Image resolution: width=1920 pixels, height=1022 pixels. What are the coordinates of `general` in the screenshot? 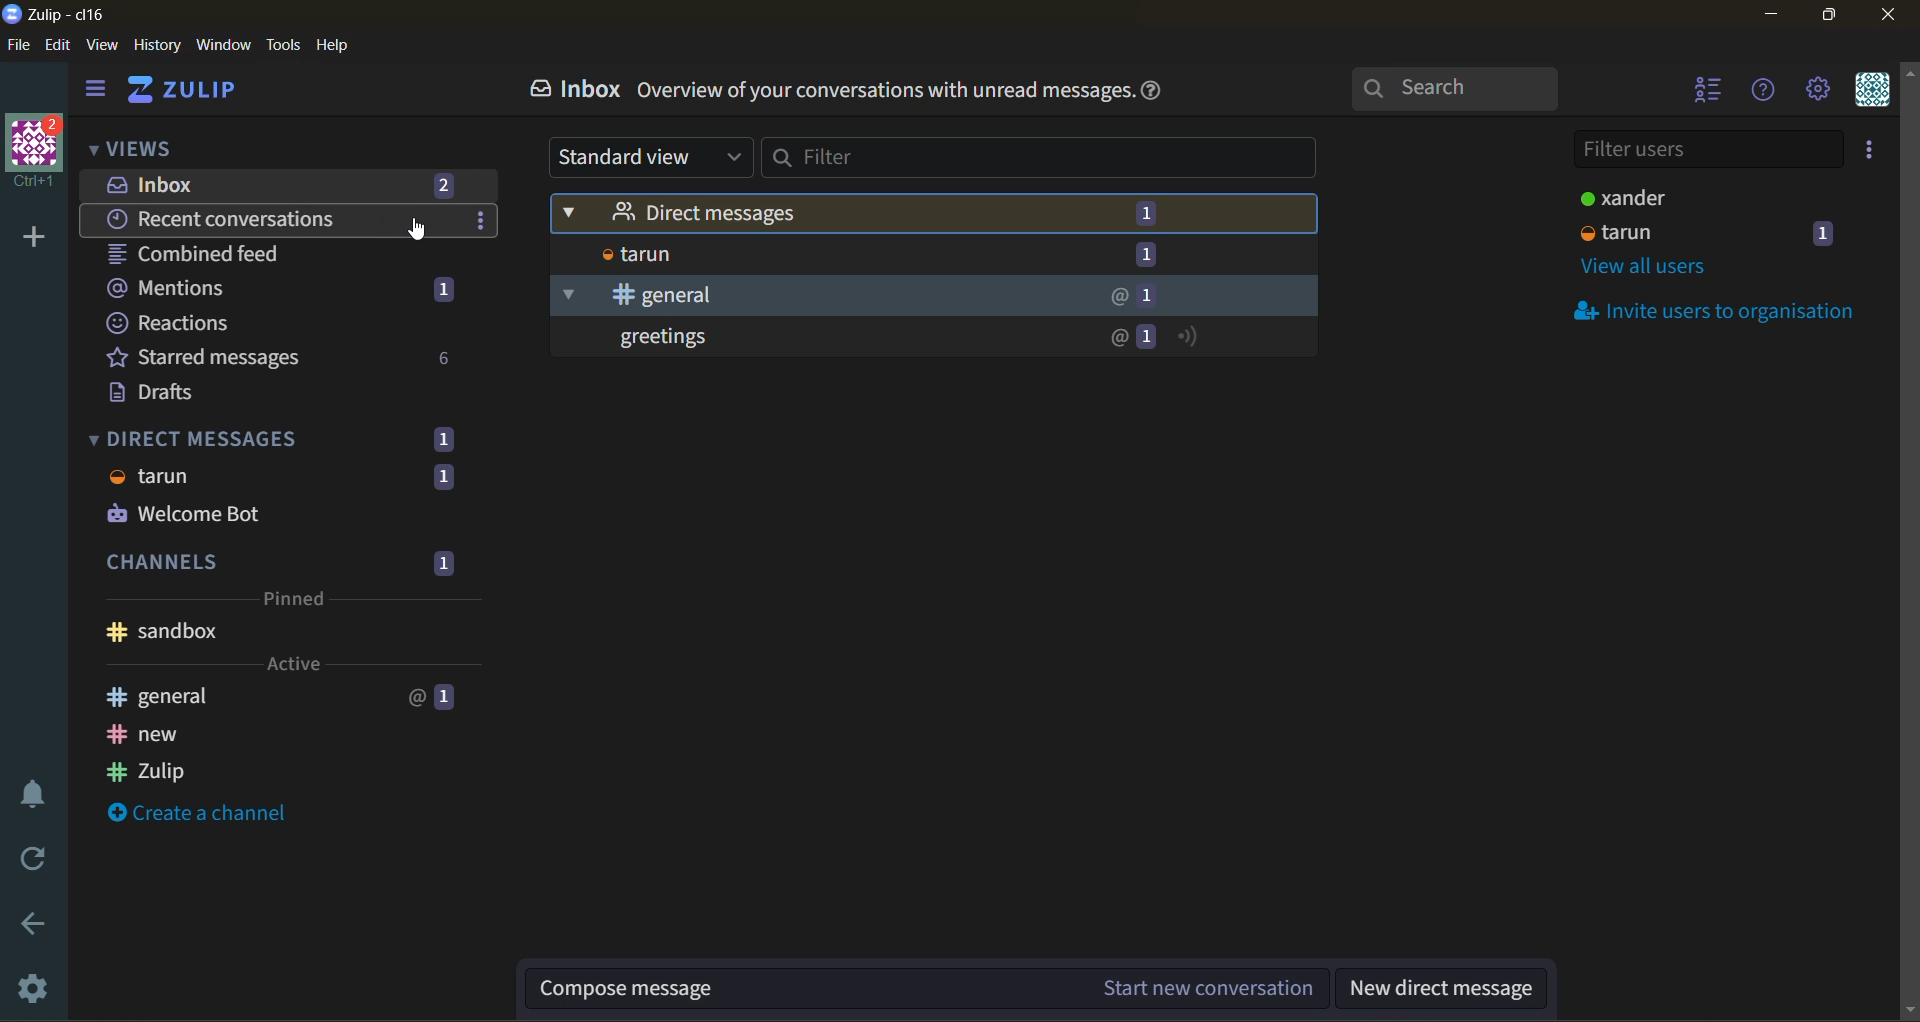 It's located at (826, 294).